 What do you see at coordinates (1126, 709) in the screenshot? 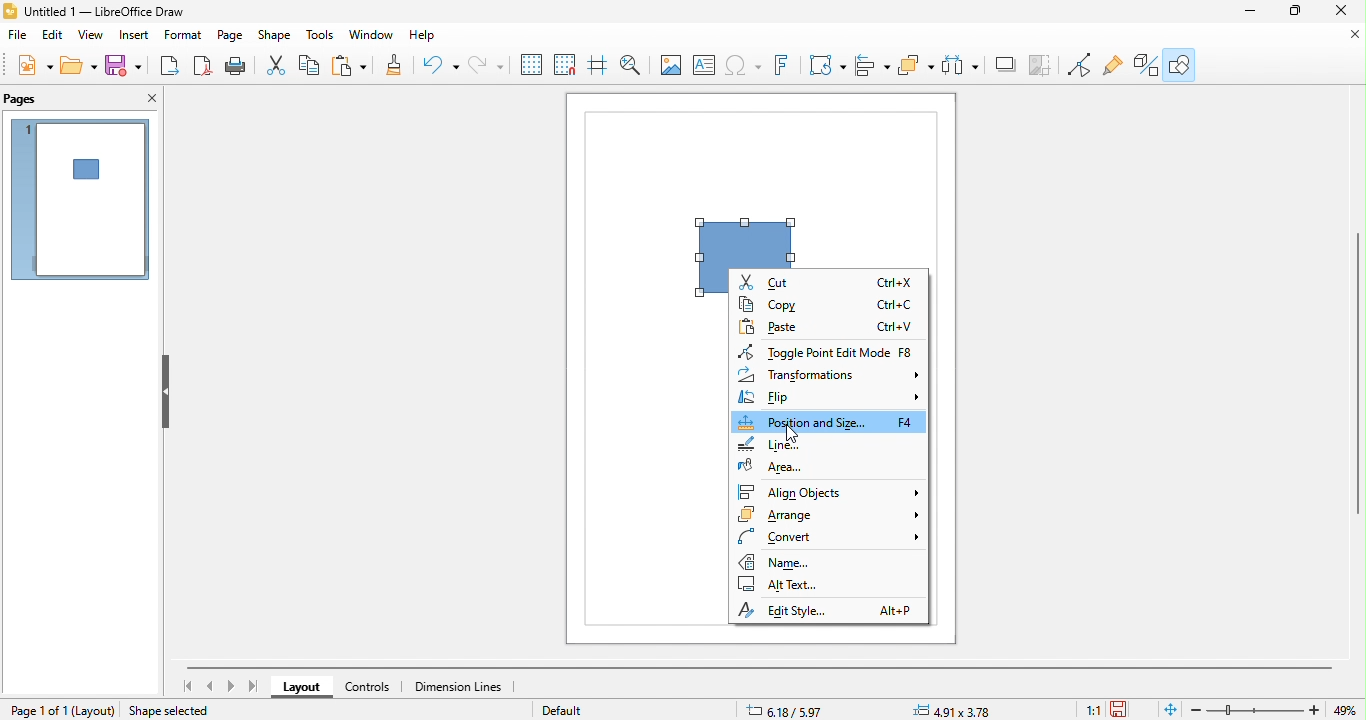
I see `the document has been modified since the last save` at bounding box center [1126, 709].